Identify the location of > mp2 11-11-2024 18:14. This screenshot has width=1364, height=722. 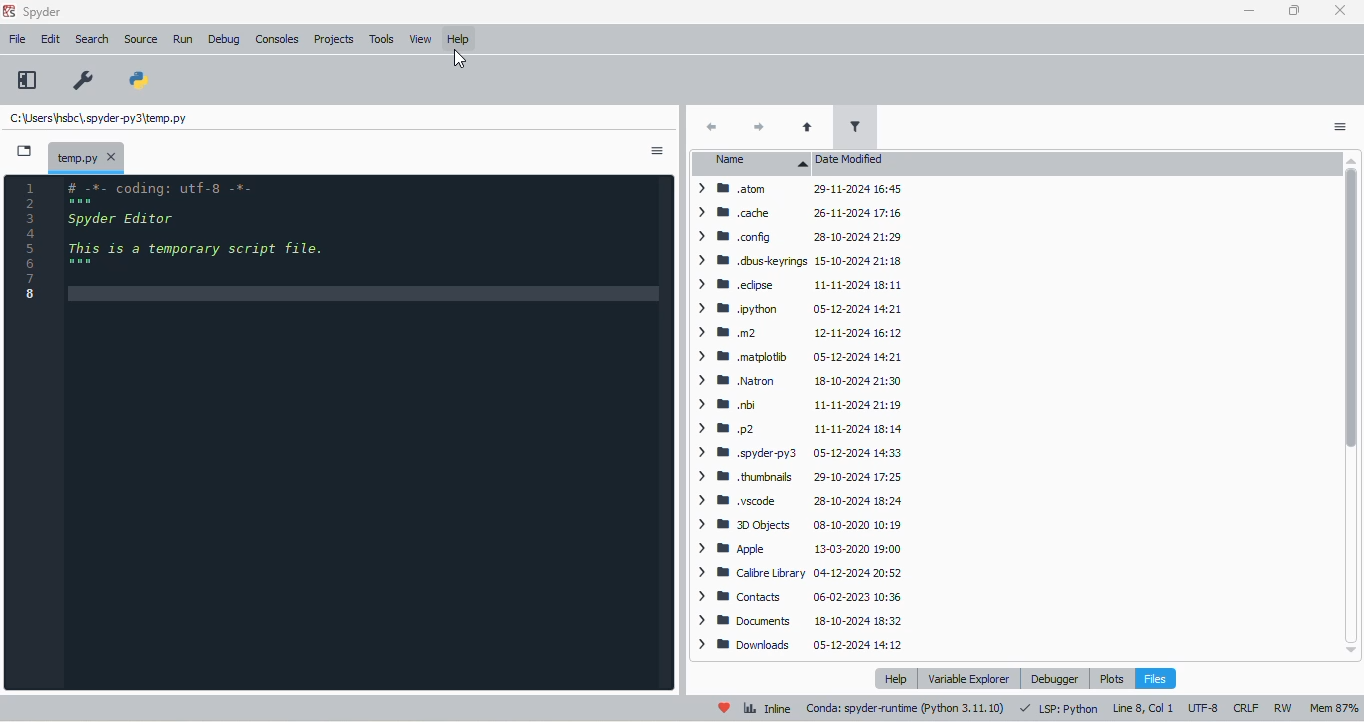
(795, 428).